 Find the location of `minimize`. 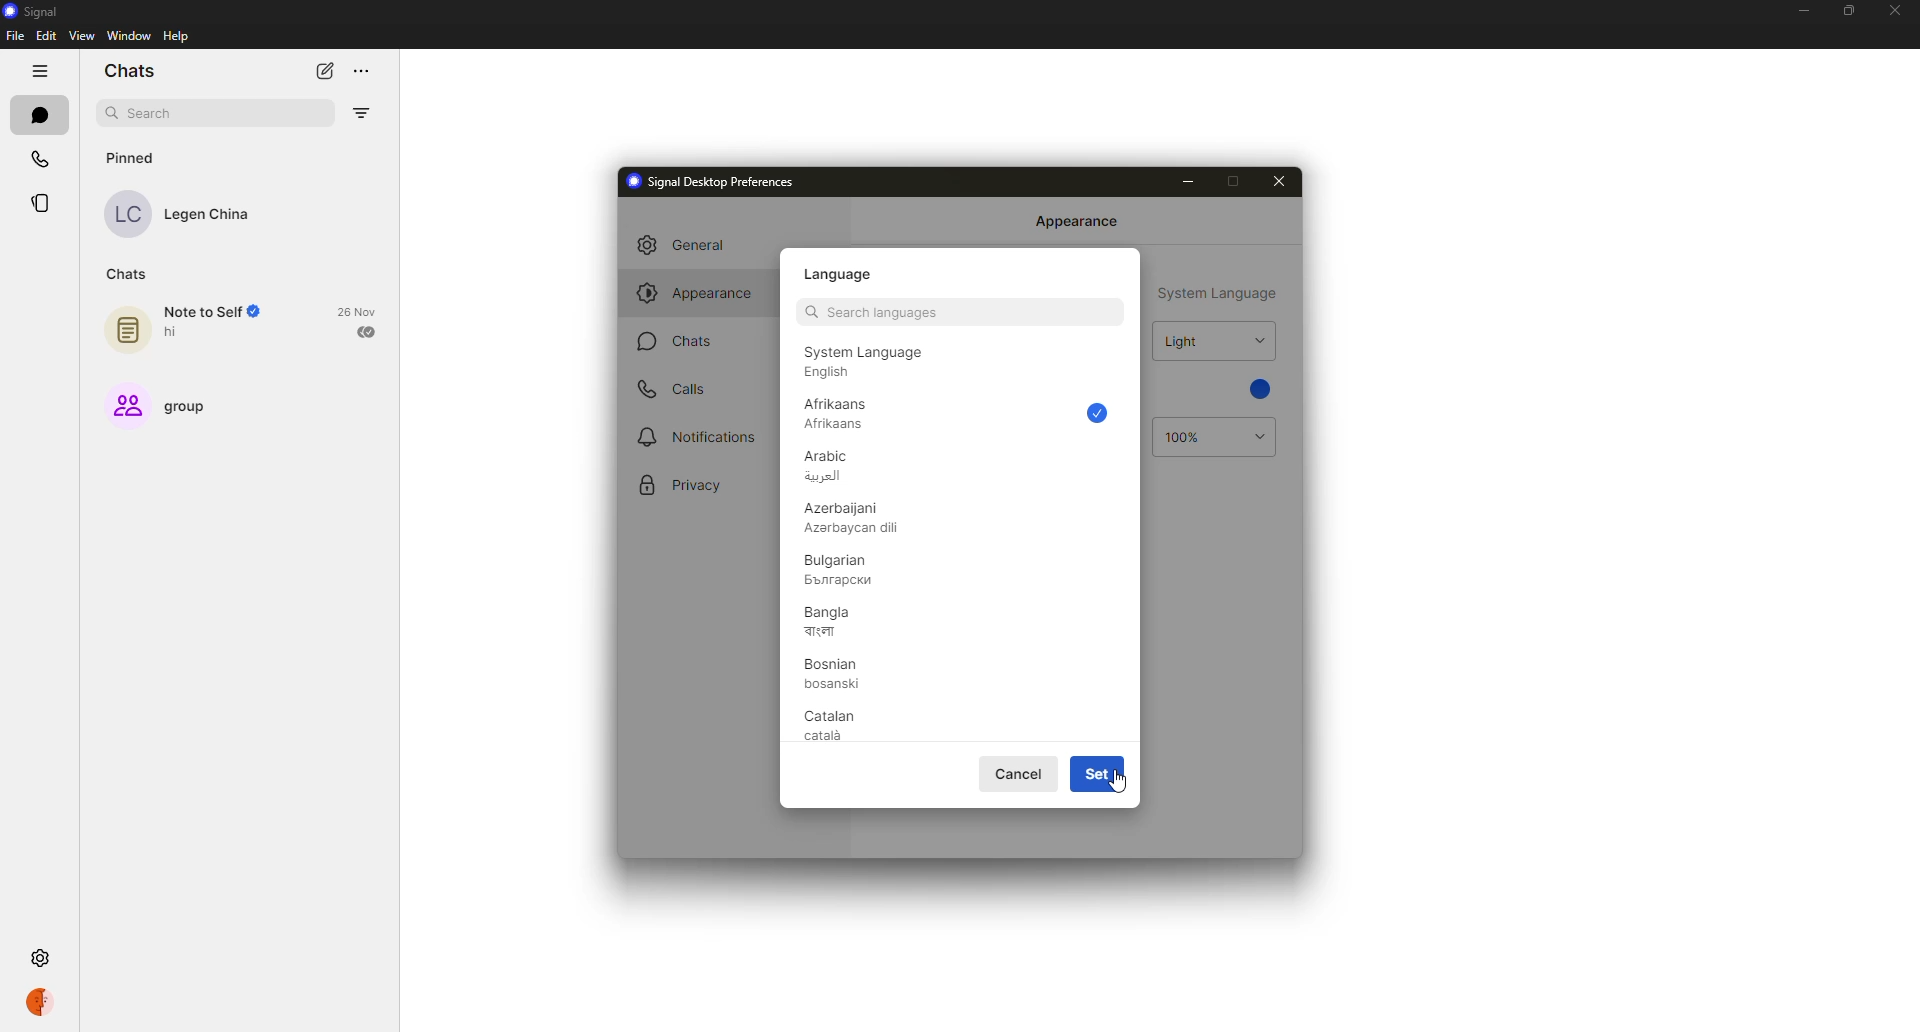

minimize is located at coordinates (1800, 12).